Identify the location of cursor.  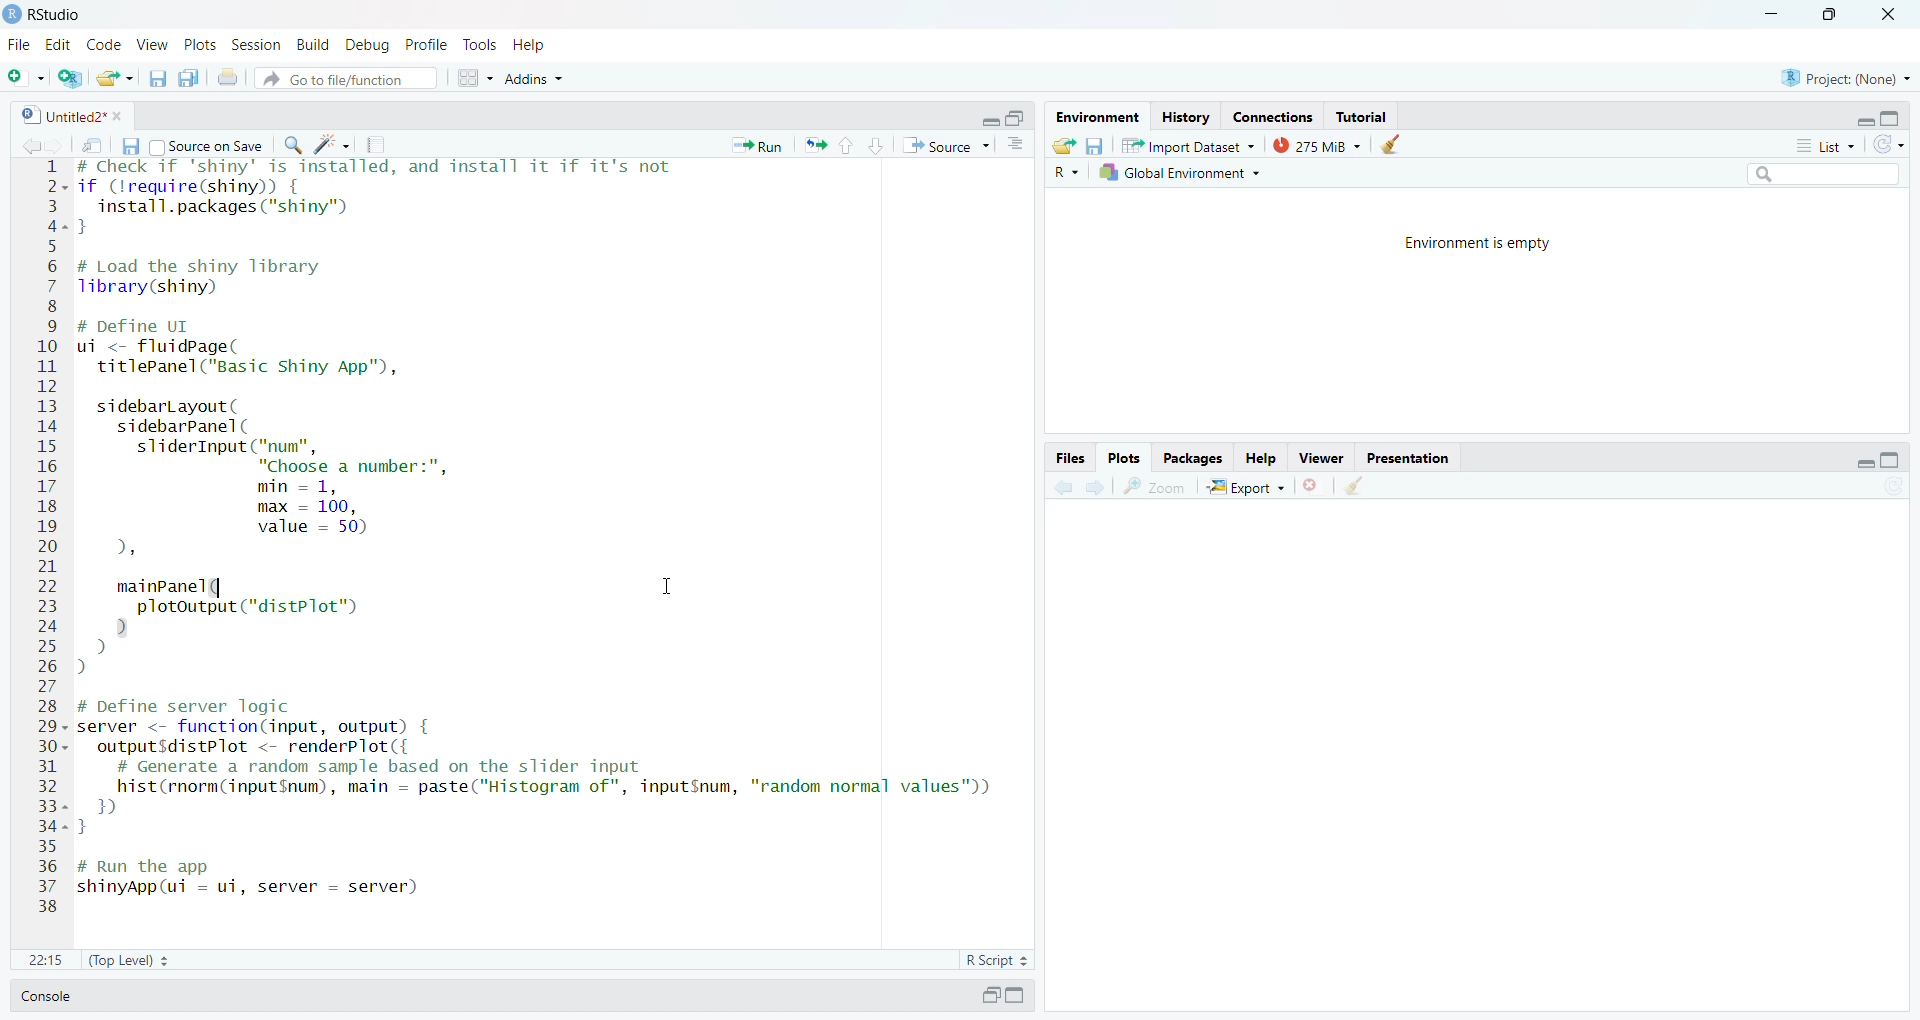
(669, 585).